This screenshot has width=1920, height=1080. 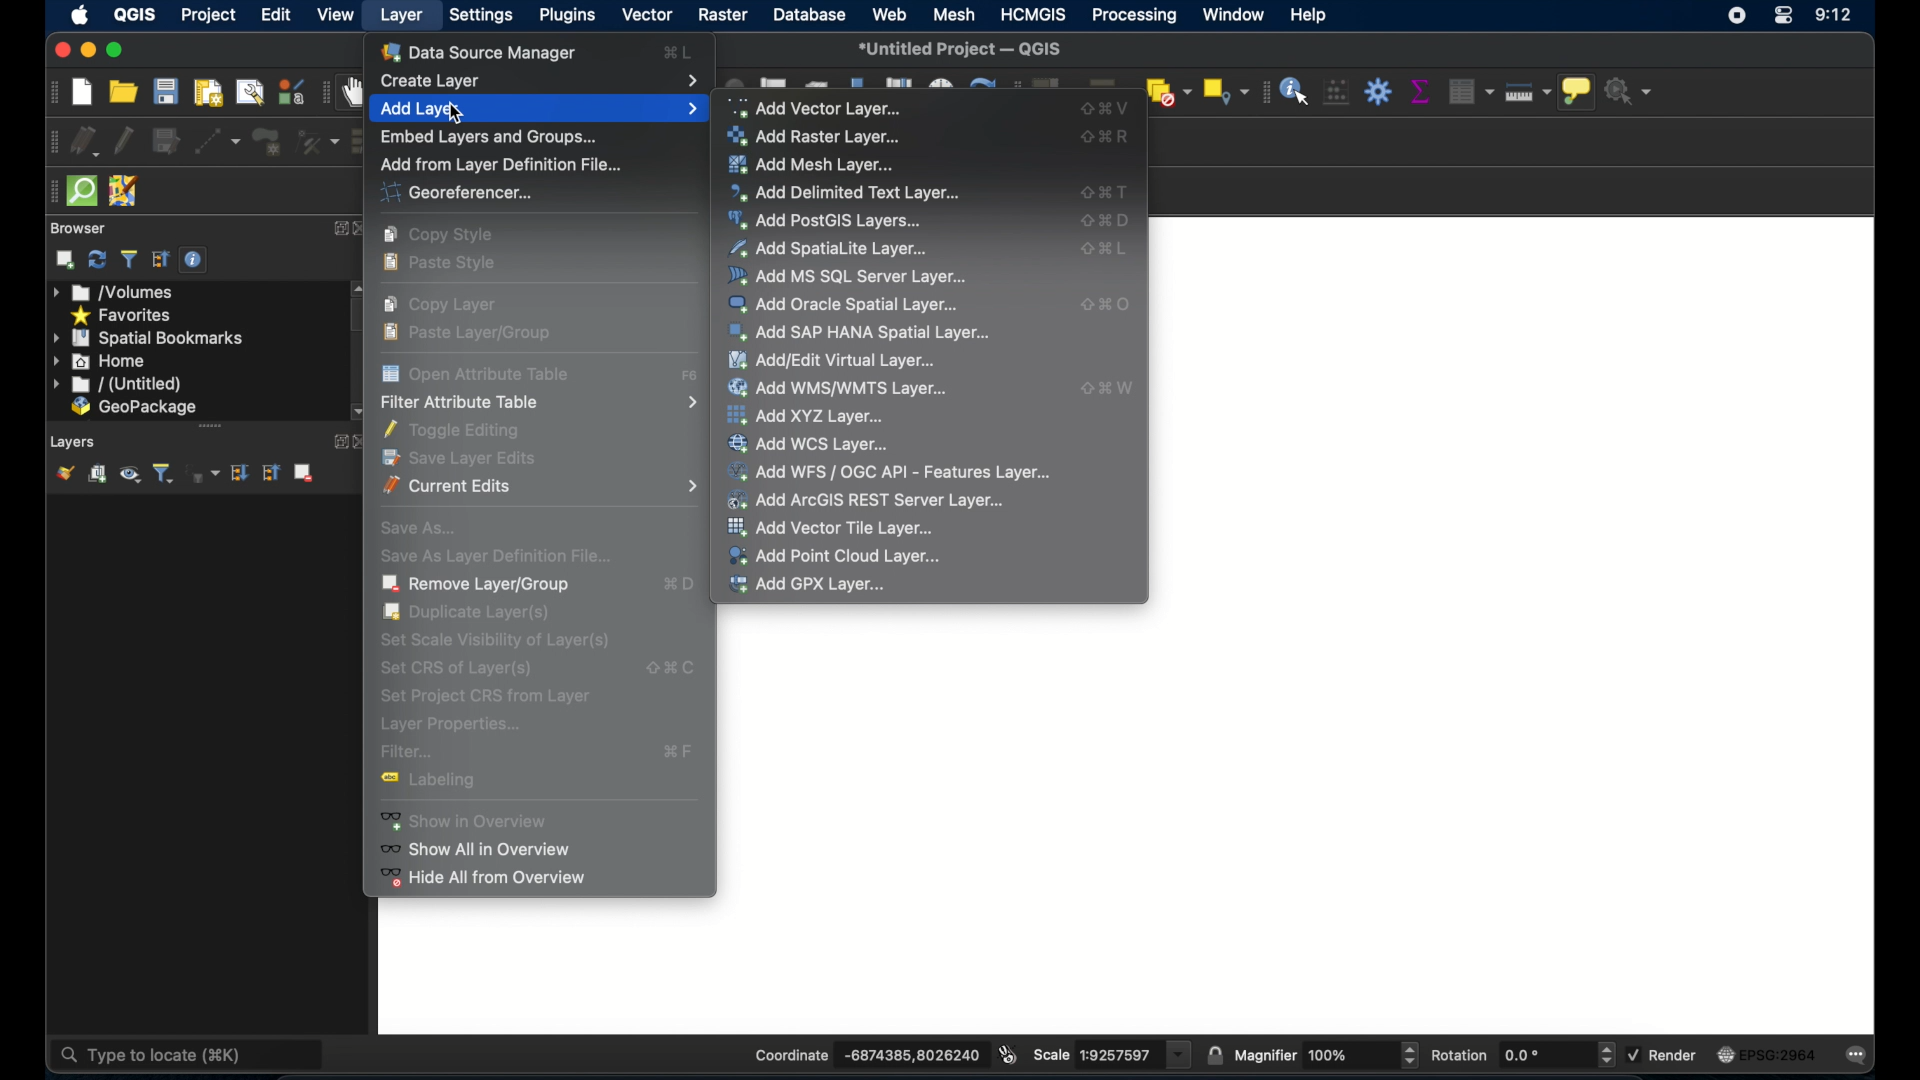 I want to click on toggle extents and mouse display position, so click(x=1006, y=1053).